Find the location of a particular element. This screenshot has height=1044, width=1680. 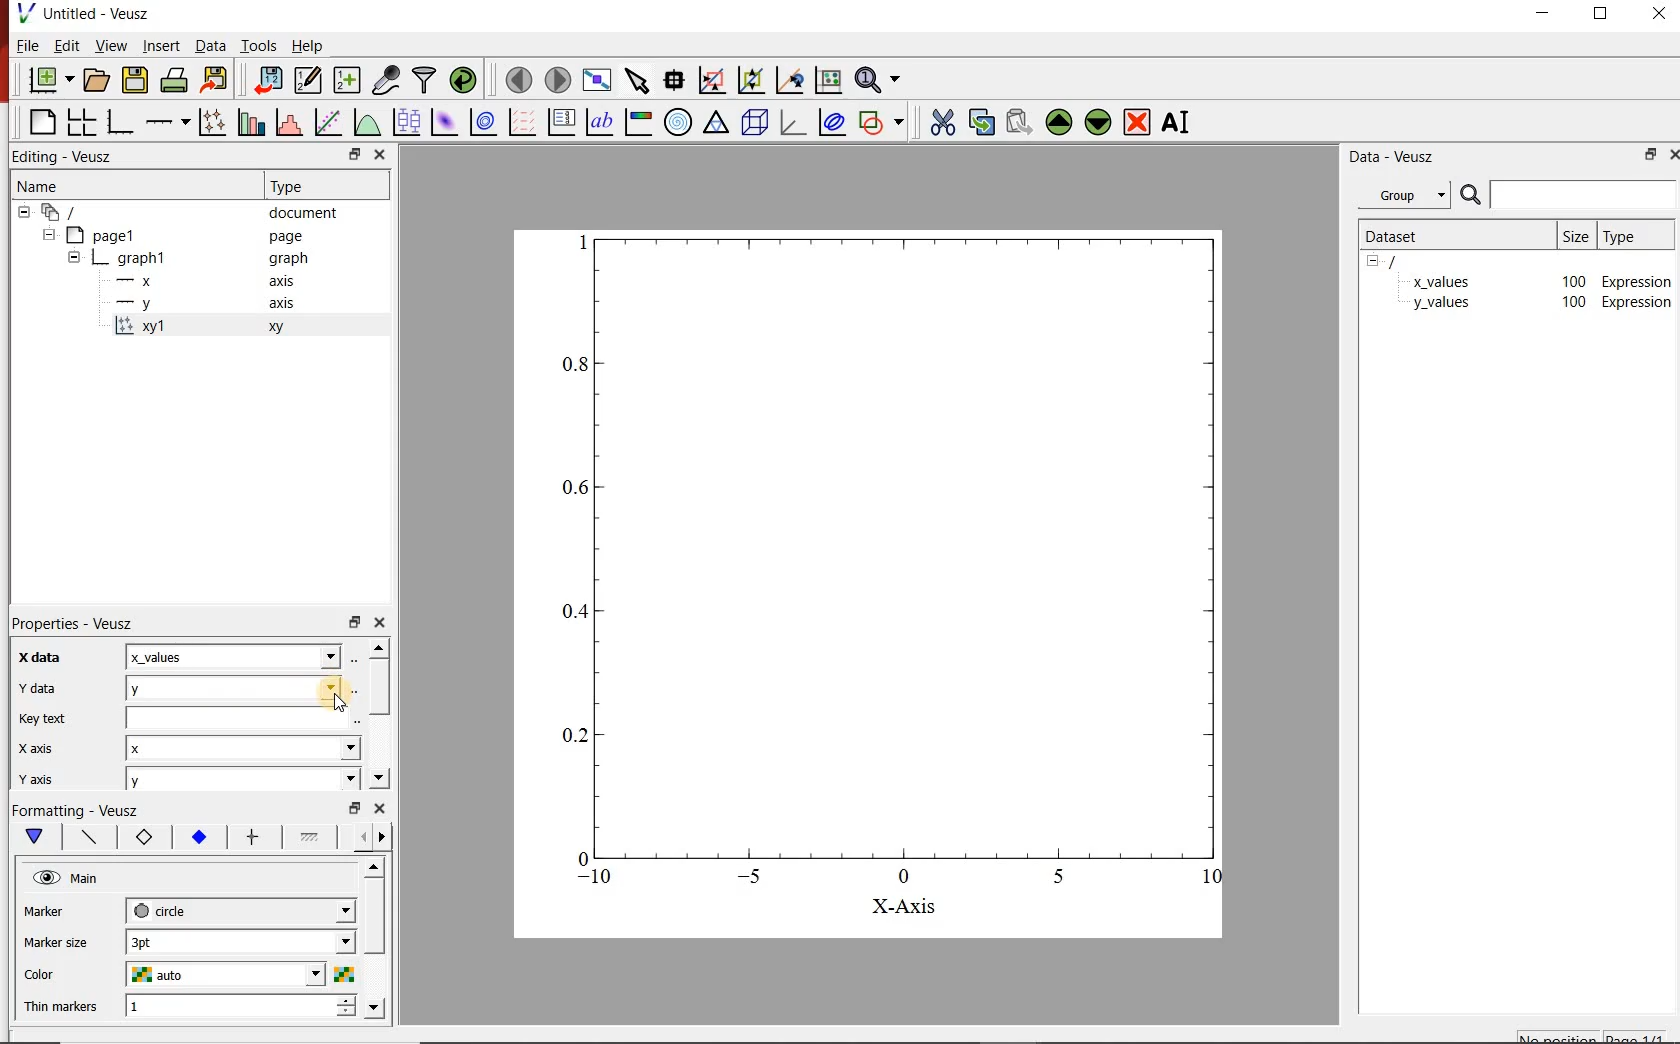

x='x', y='y', marker='circle' is located at coordinates (140, 328).